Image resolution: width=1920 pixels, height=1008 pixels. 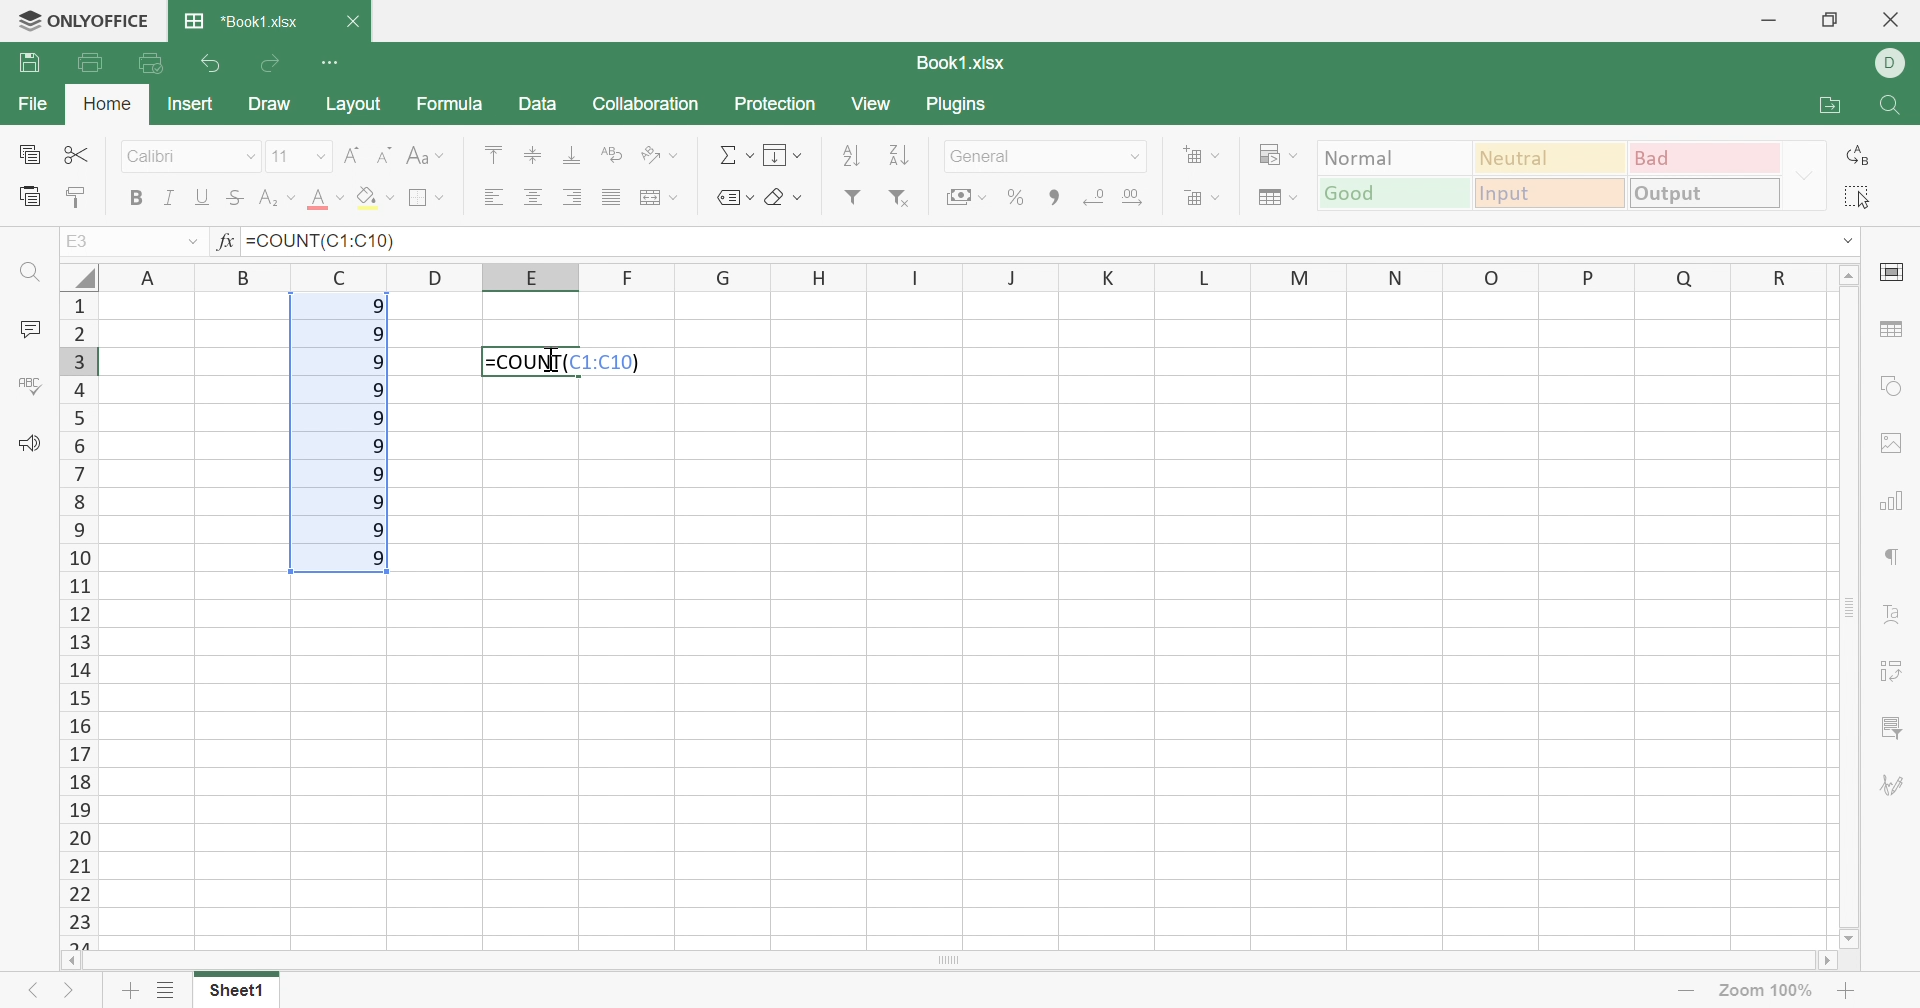 What do you see at coordinates (106, 104) in the screenshot?
I see `Home` at bounding box center [106, 104].